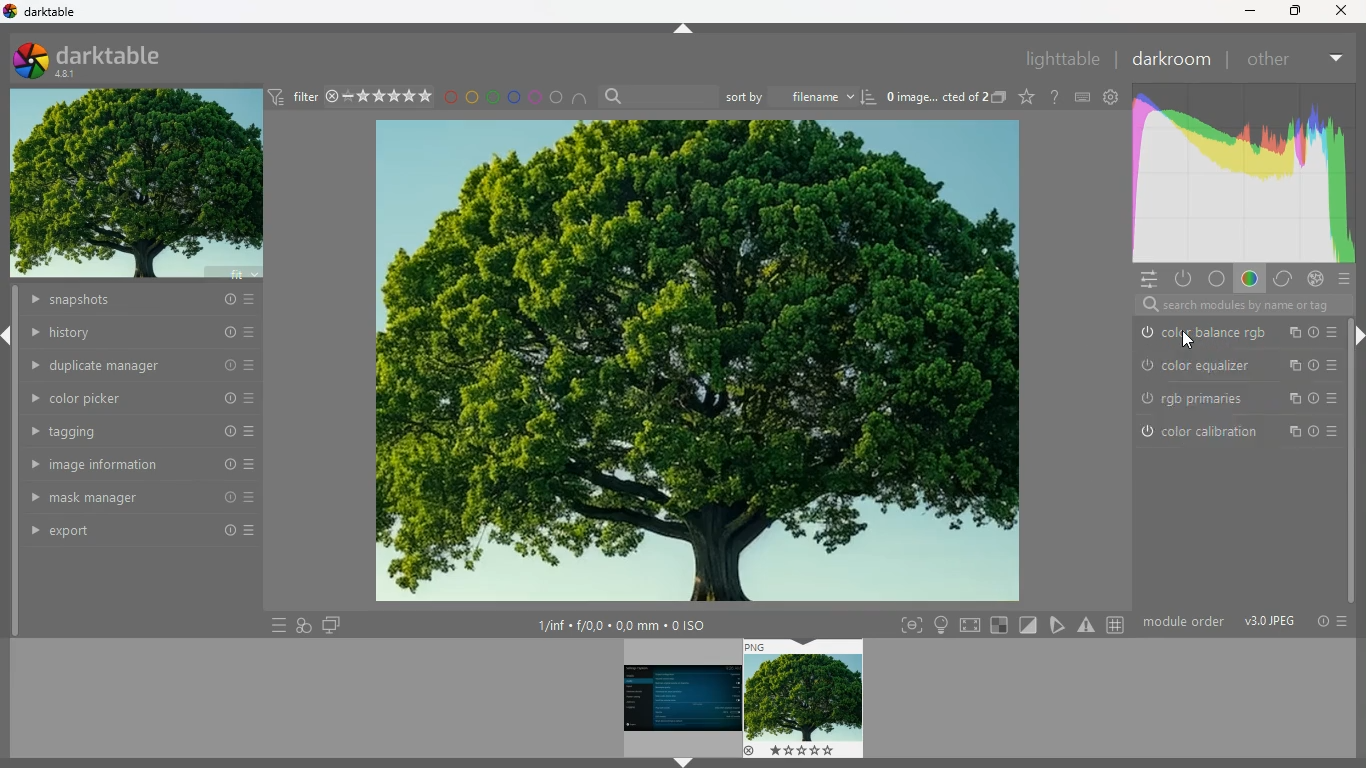 The image size is (1366, 768). Describe the element at coordinates (1237, 402) in the screenshot. I see `rgb primaries` at that location.